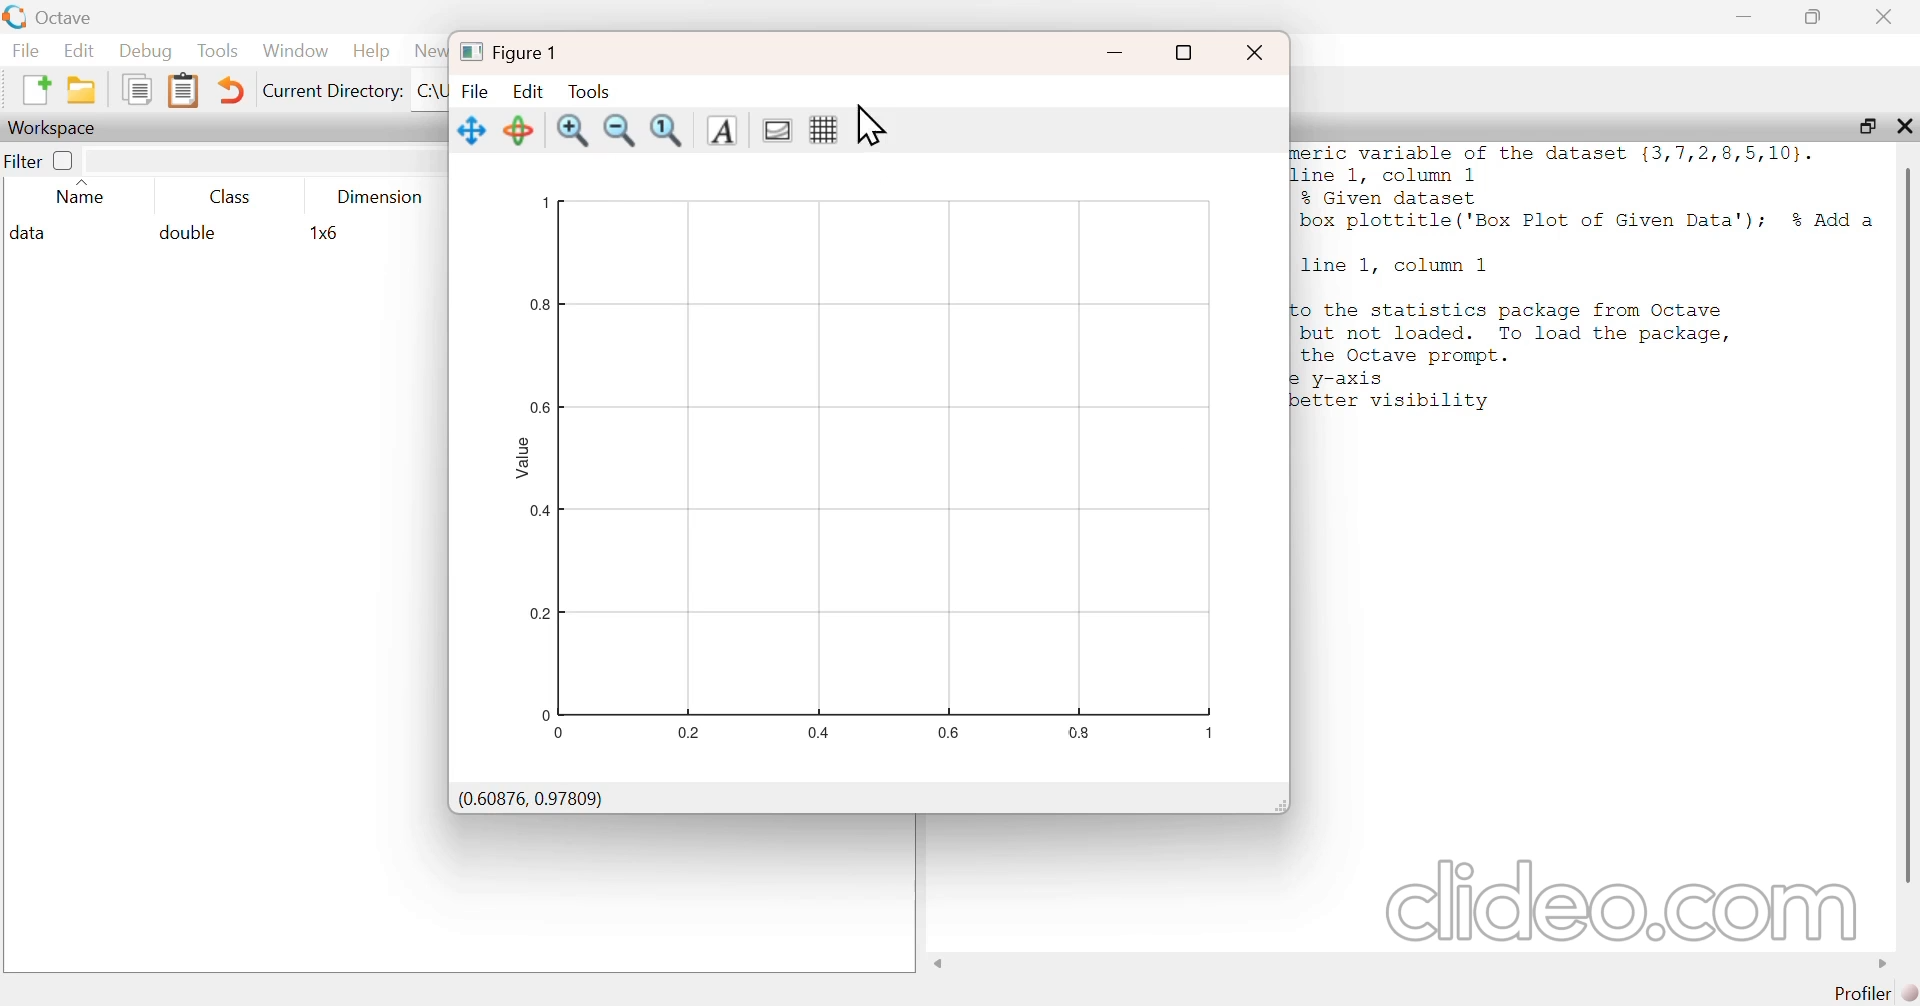 The height and width of the screenshot is (1006, 1920). What do you see at coordinates (473, 129) in the screenshot?
I see `move tool` at bounding box center [473, 129].